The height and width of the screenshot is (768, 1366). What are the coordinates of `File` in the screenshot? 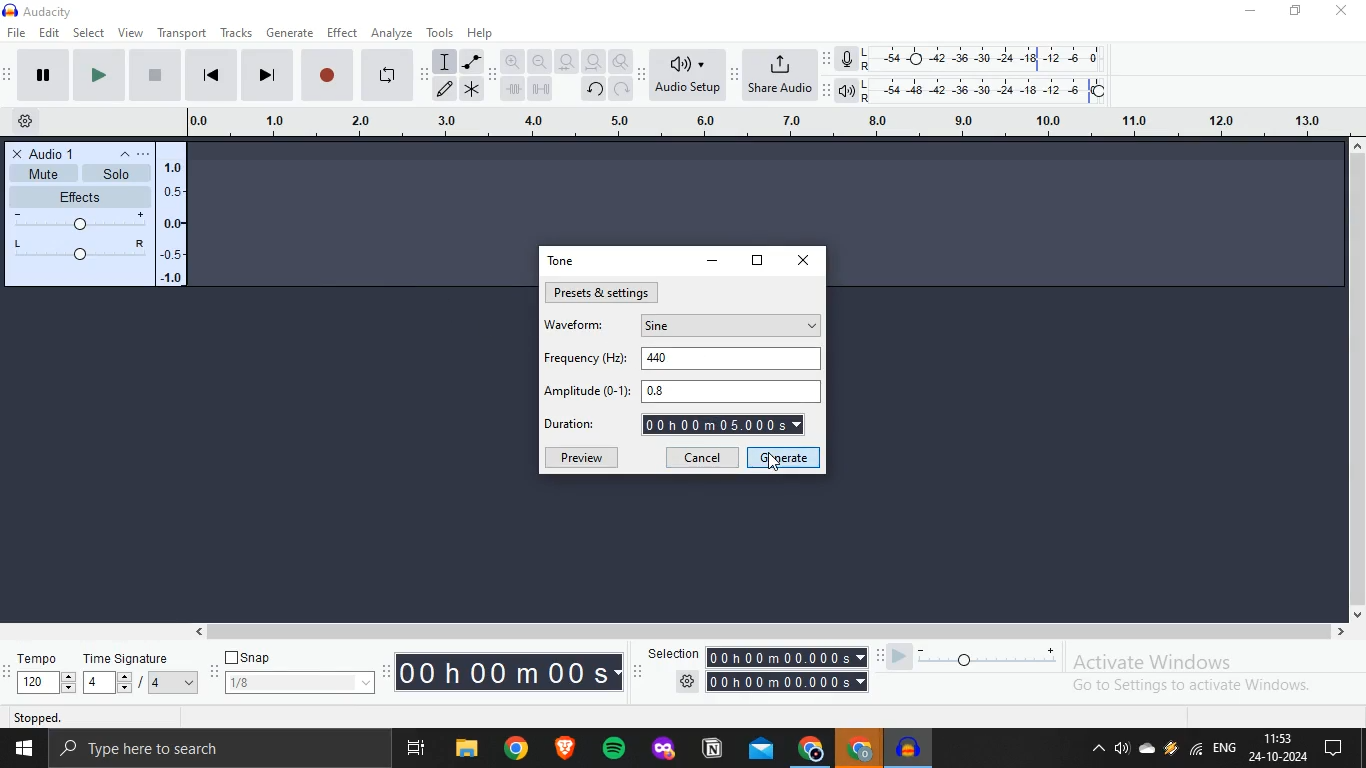 It's located at (17, 33).